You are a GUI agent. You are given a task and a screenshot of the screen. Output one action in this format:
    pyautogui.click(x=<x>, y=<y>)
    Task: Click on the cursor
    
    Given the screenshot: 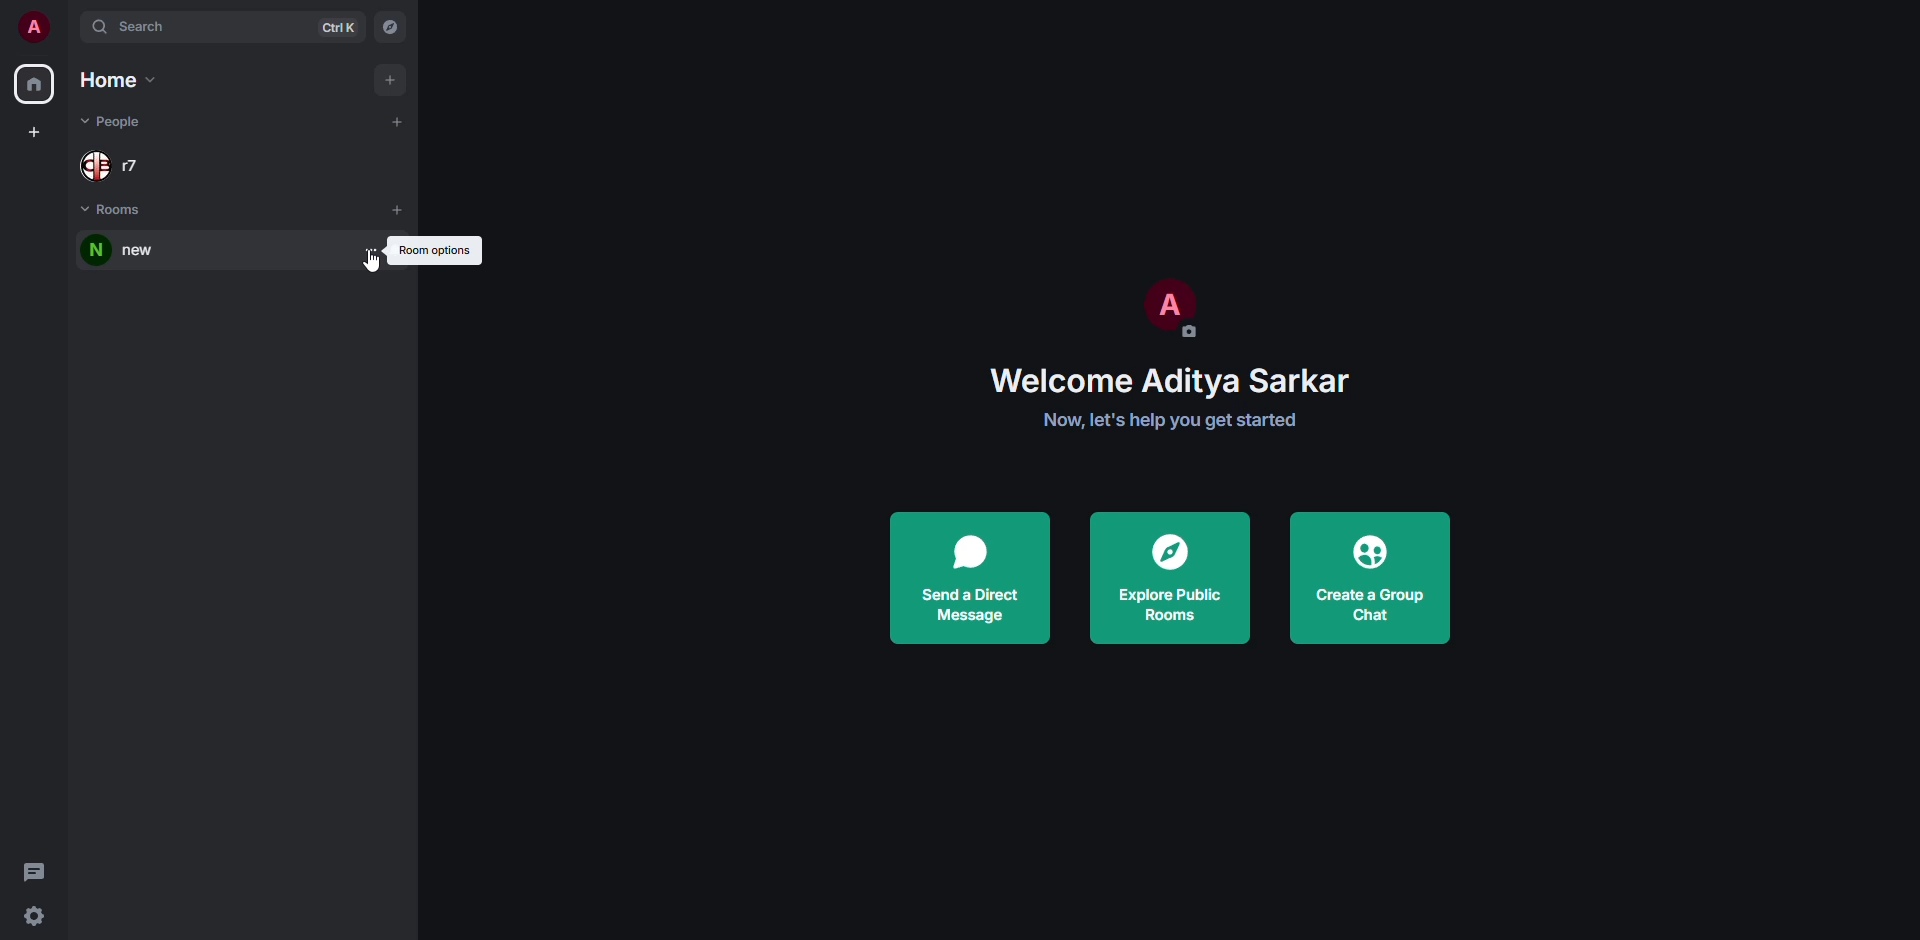 What is the action you would take?
    pyautogui.click(x=374, y=265)
    